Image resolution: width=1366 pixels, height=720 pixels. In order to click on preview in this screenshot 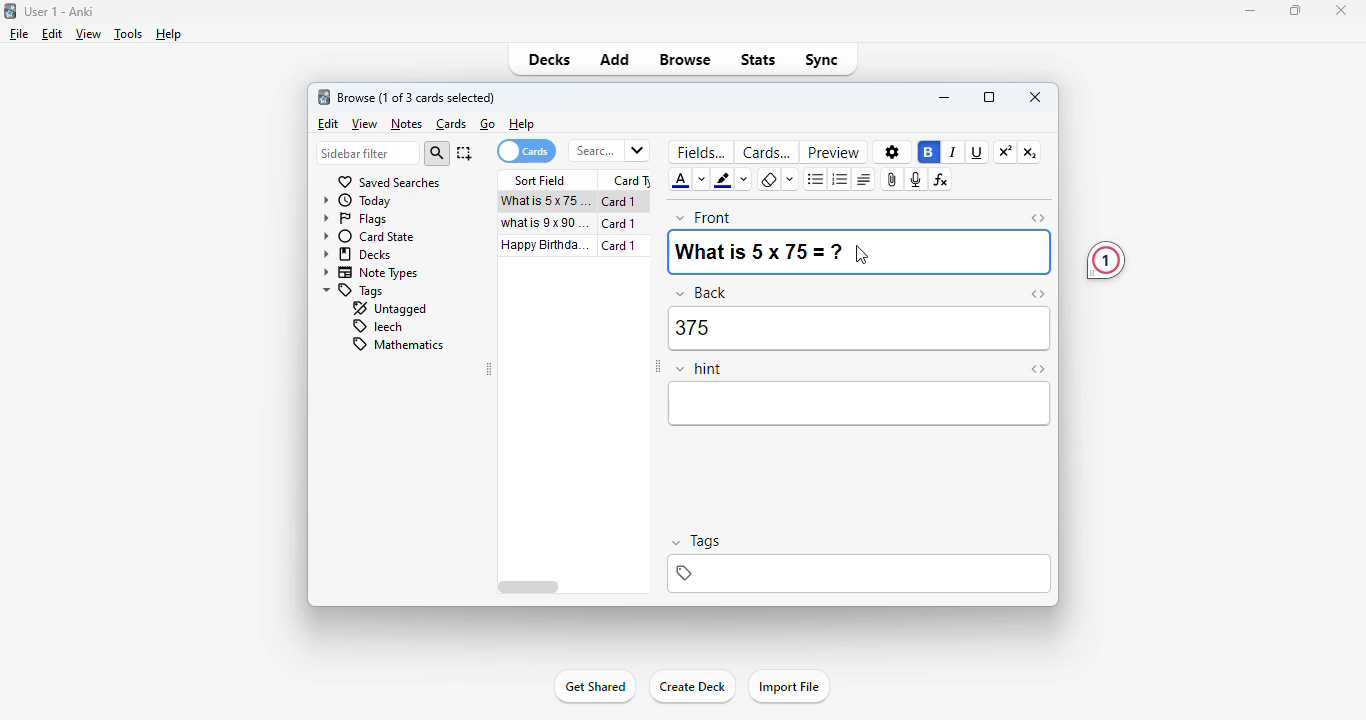, I will do `click(835, 152)`.